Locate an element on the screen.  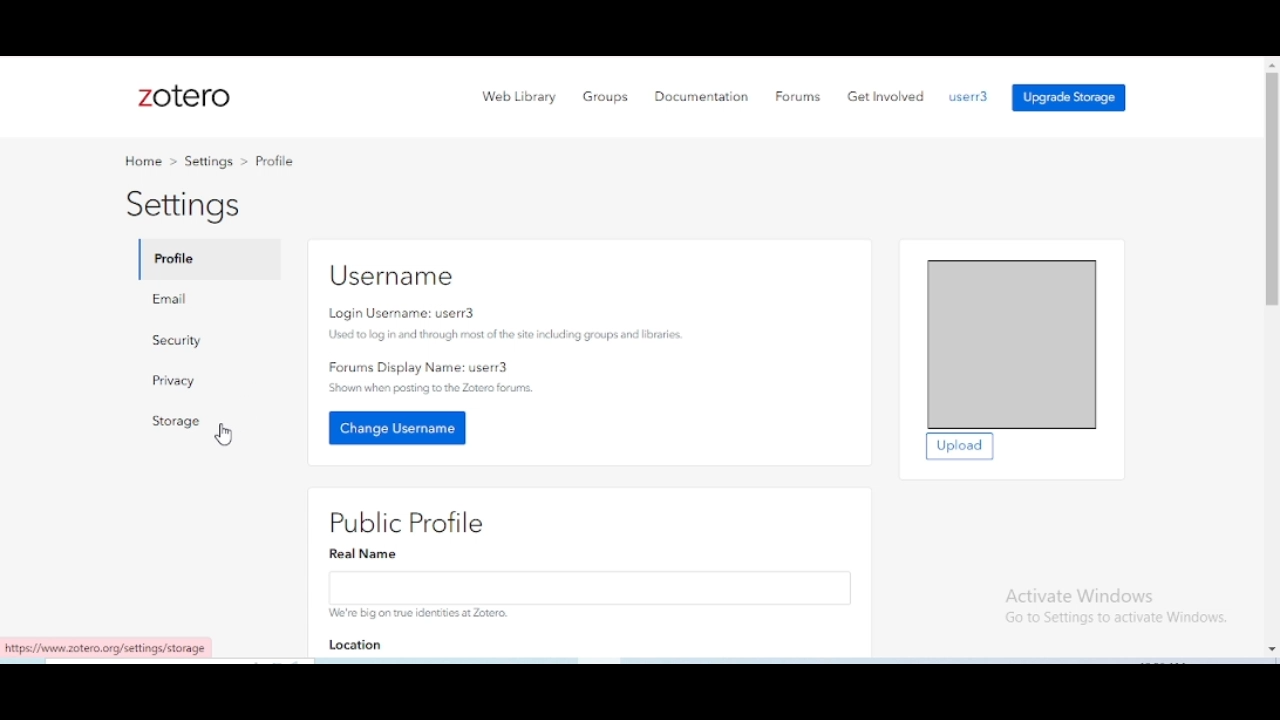
settings is located at coordinates (185, 207).